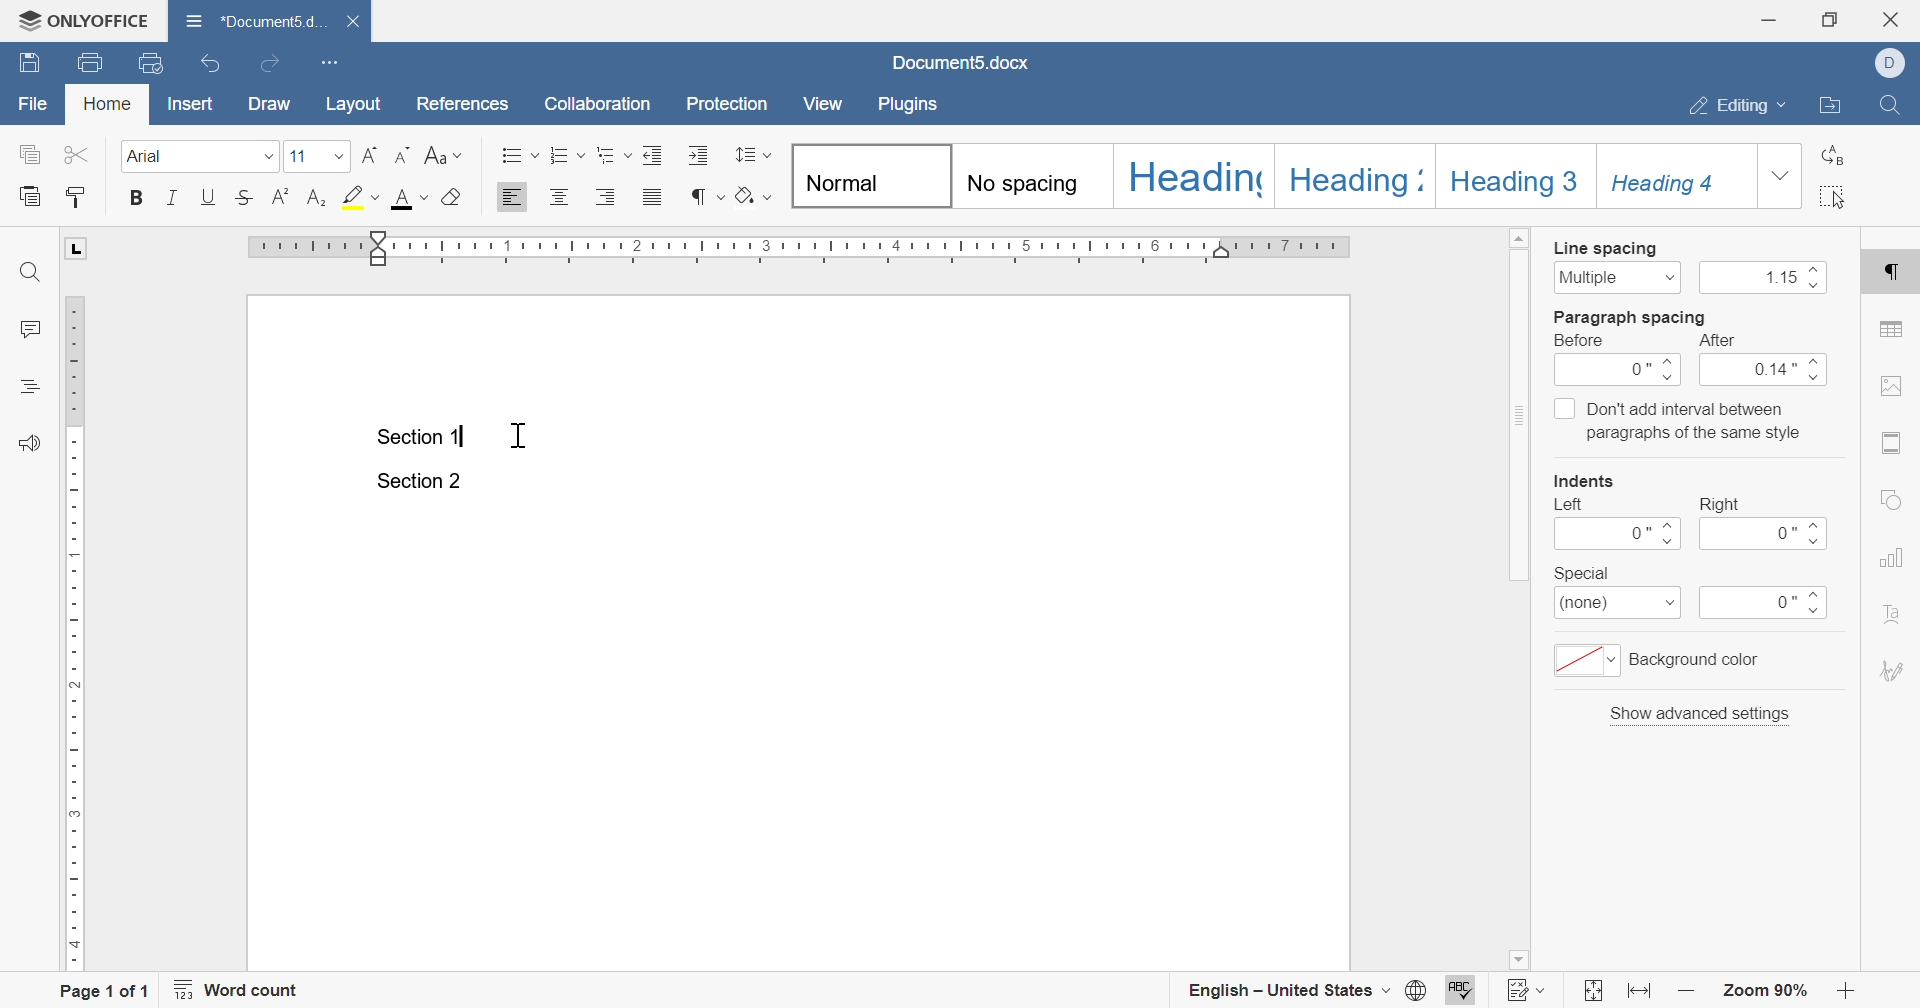 This screenshot has width=1920, height=1008. I want to click on customize quick access toolbar, so click(333, 64).